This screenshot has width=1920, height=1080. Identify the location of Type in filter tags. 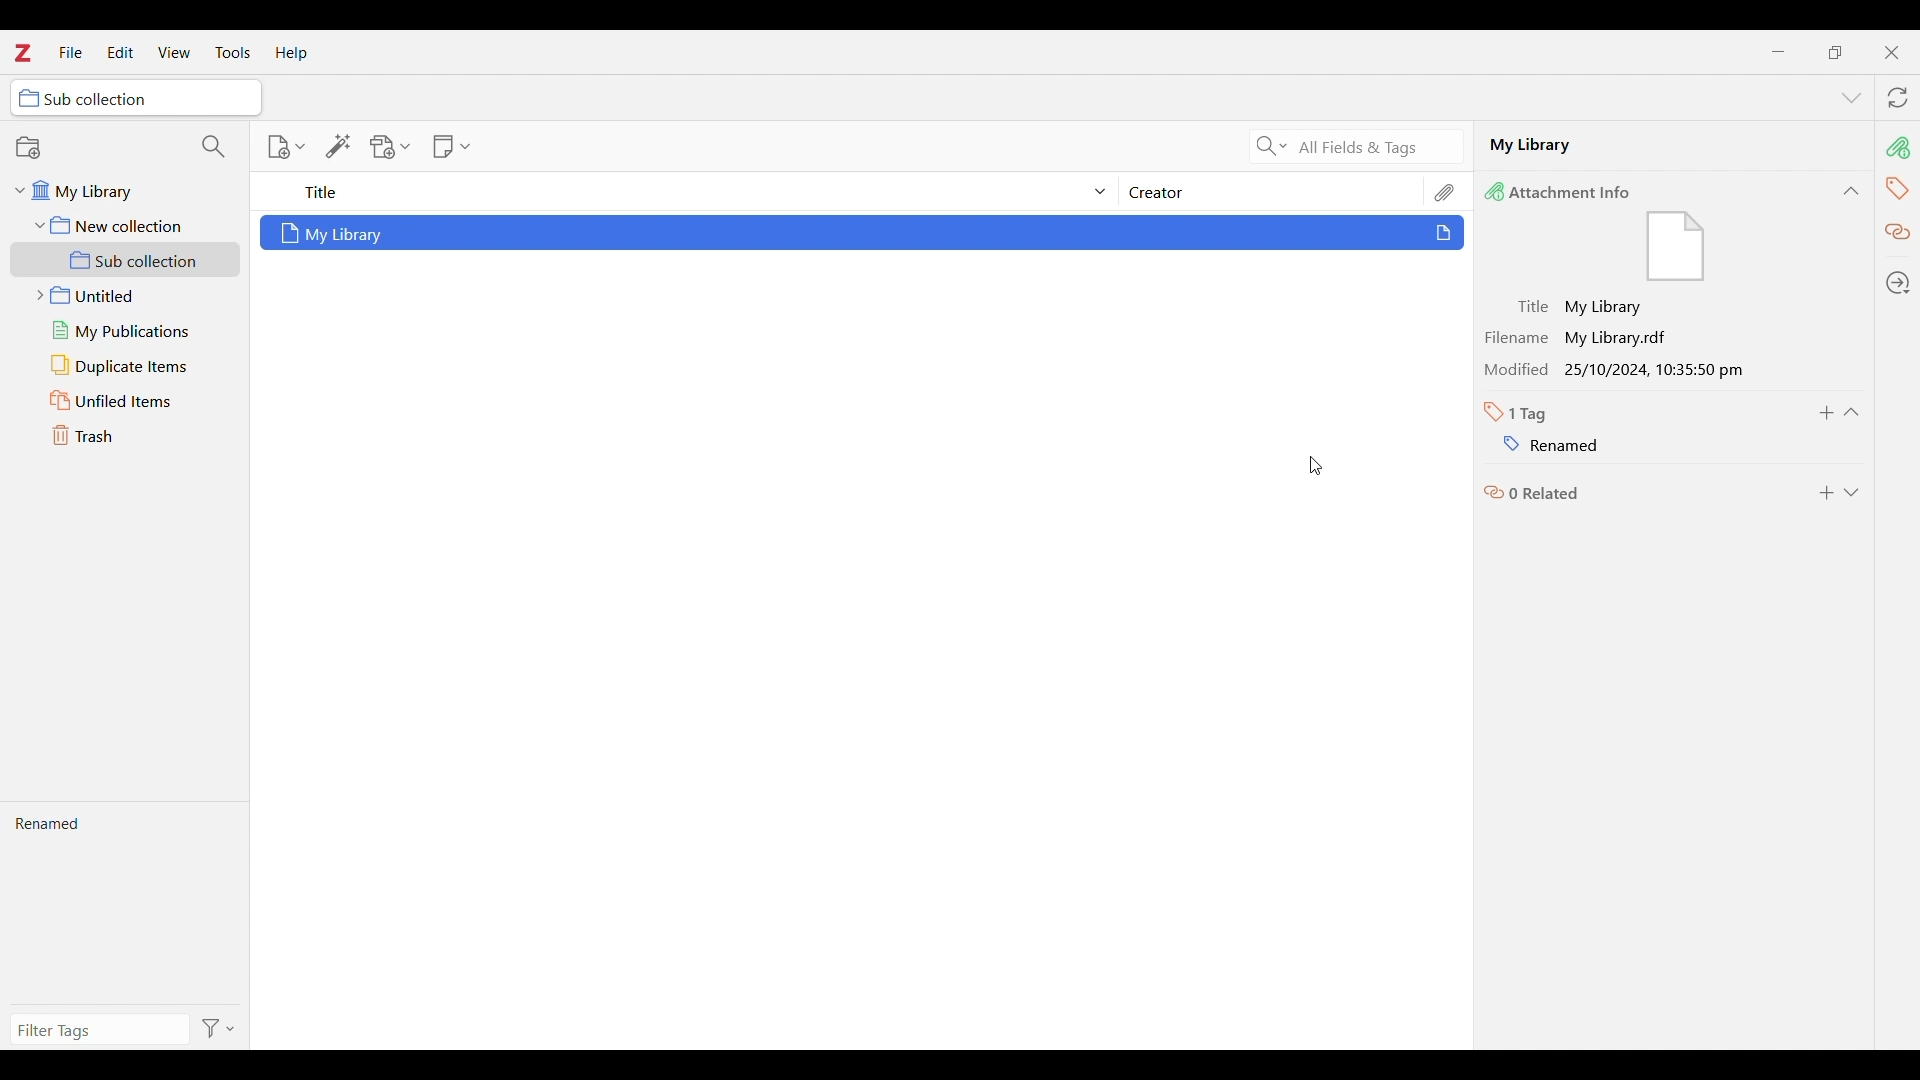
(96, 1033).